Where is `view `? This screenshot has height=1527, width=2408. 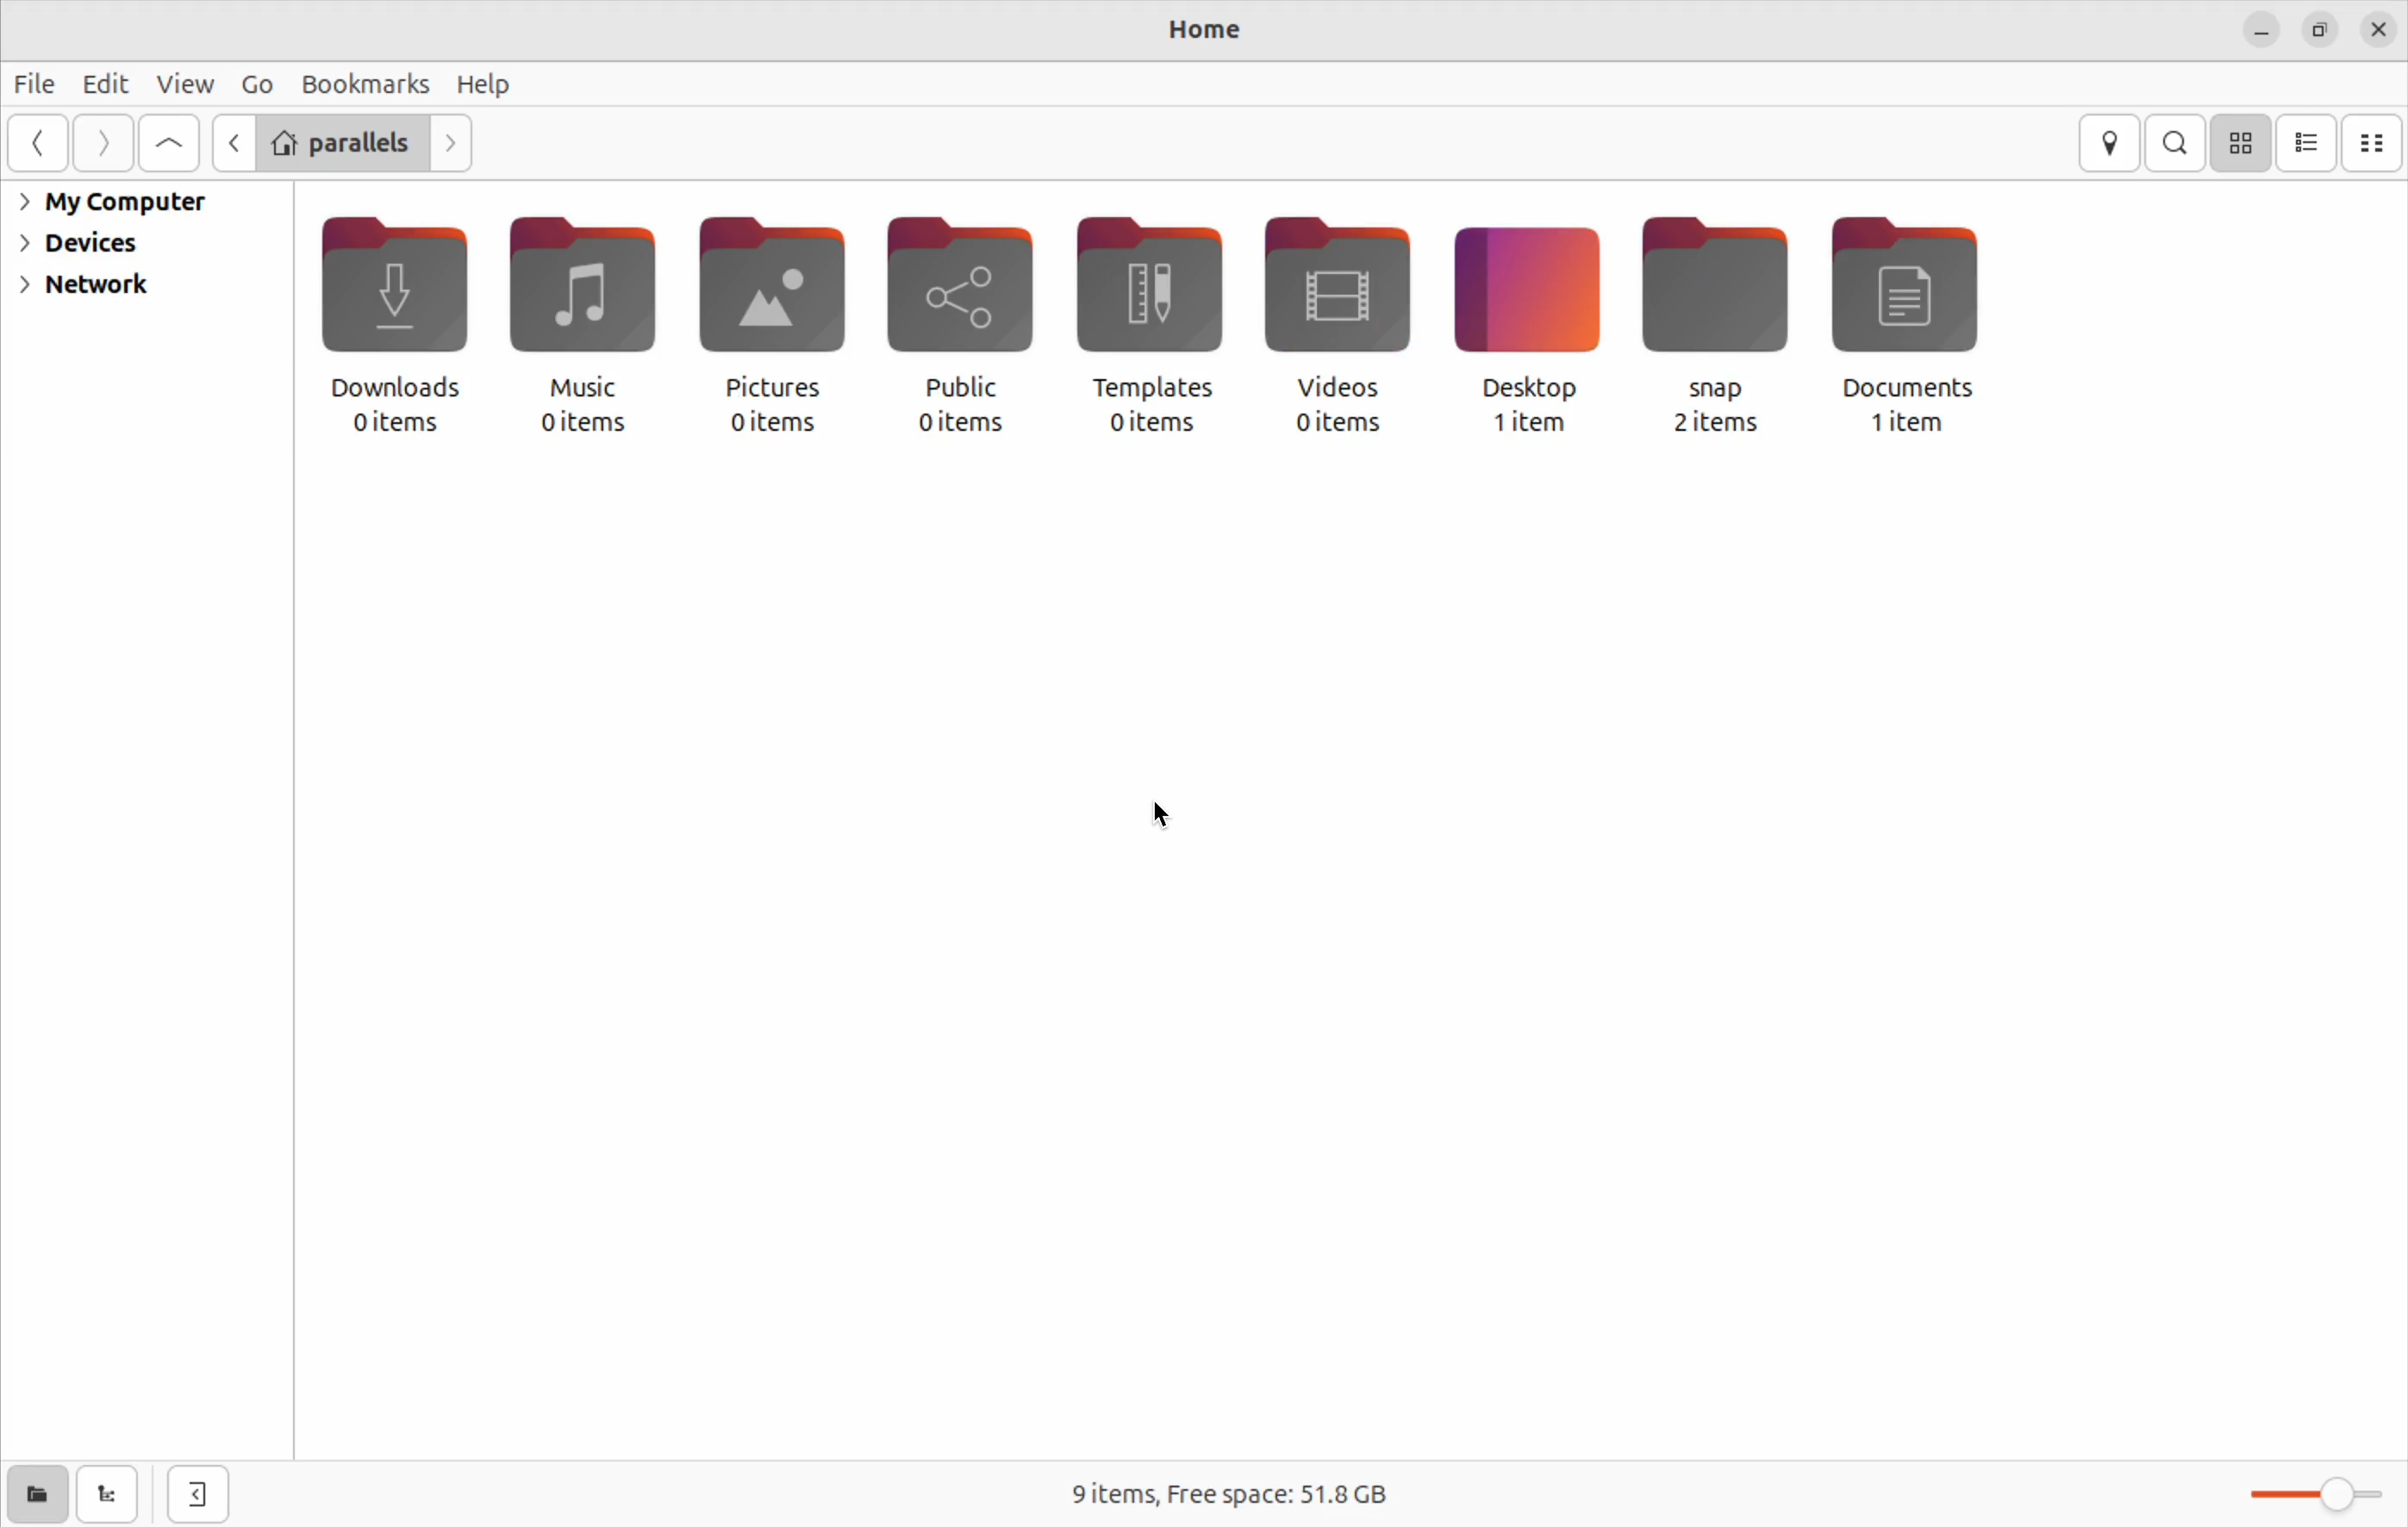 view  is located at coordinates (184, 80).